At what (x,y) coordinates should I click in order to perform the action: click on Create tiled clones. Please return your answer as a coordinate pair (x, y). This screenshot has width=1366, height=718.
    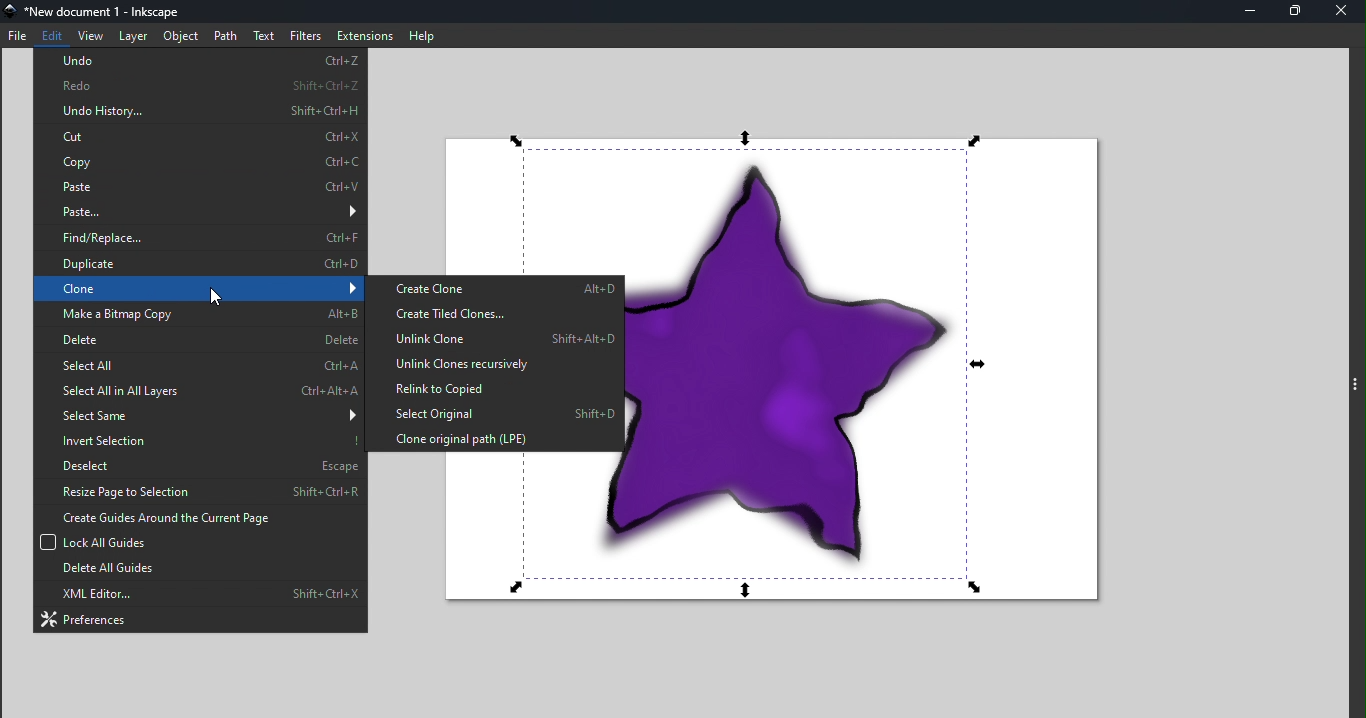
    Looking at the image, I should click on (494, 314).